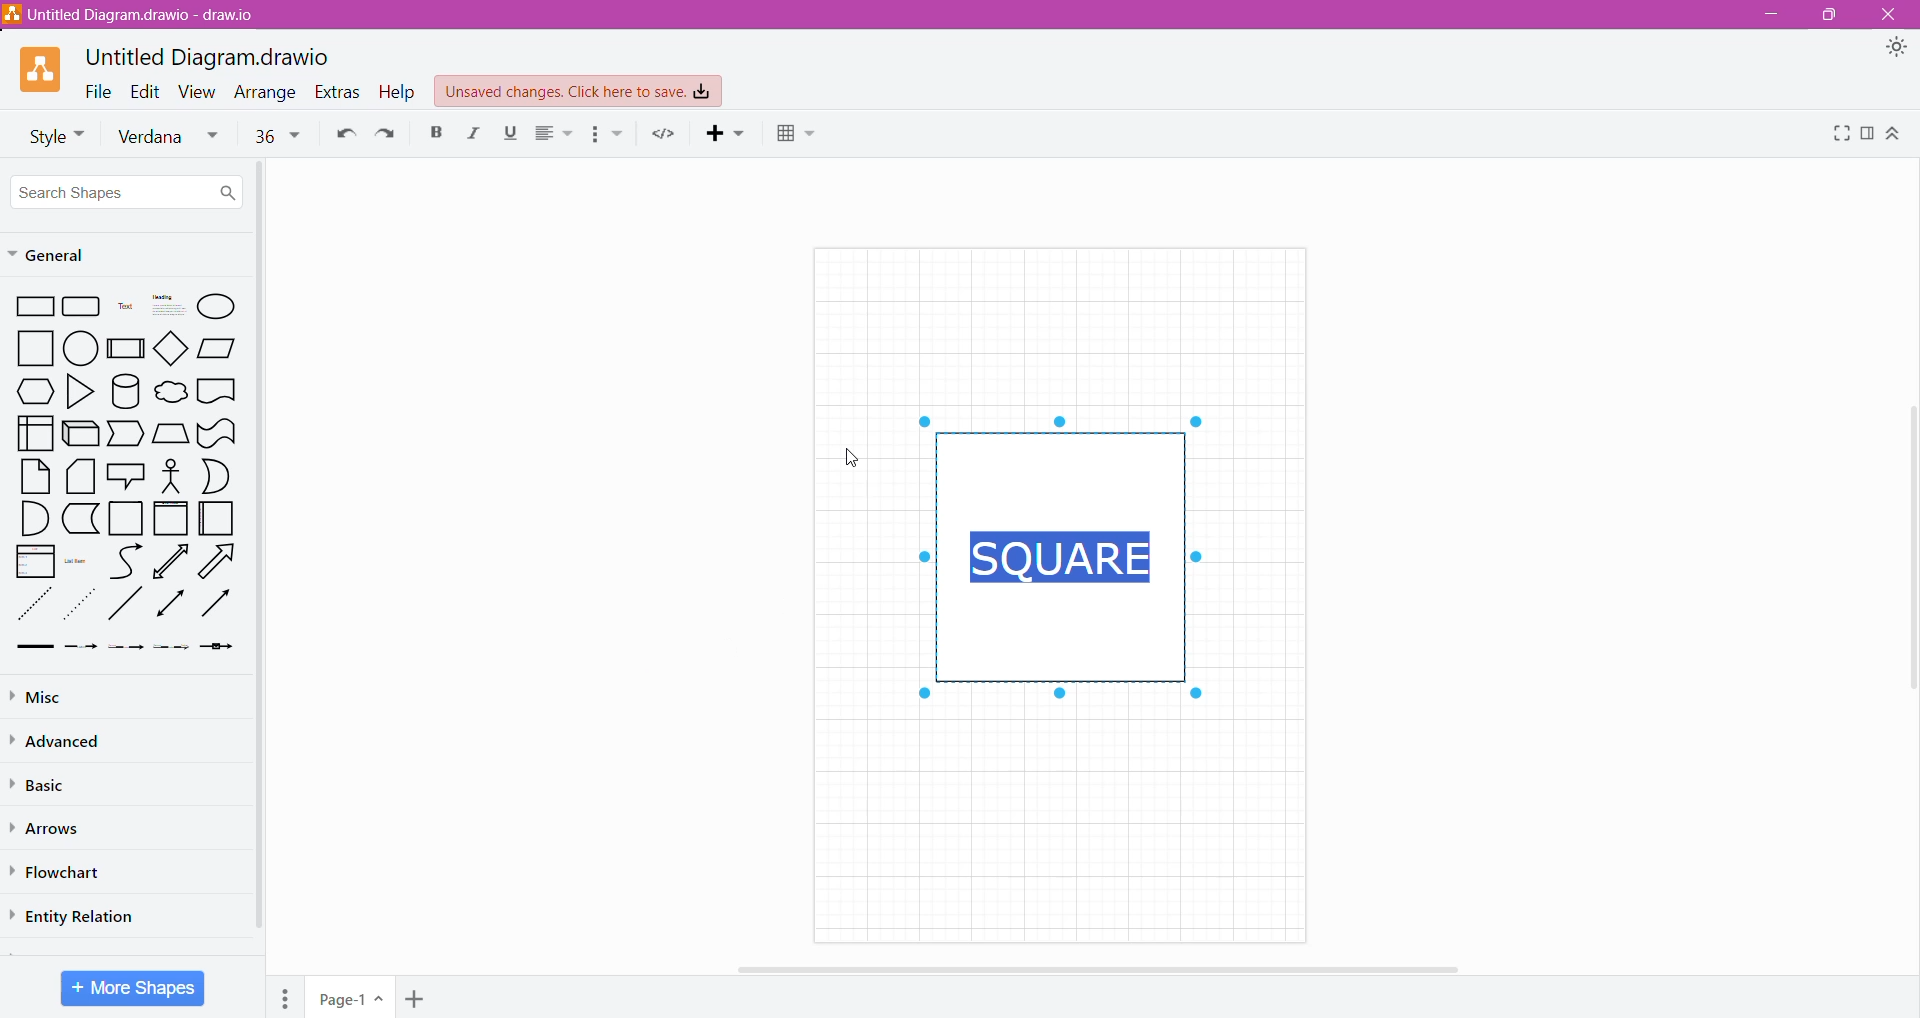  Describe the element at coordinates (126, 348) in the screenshot. I see `Subprocess` at that location.